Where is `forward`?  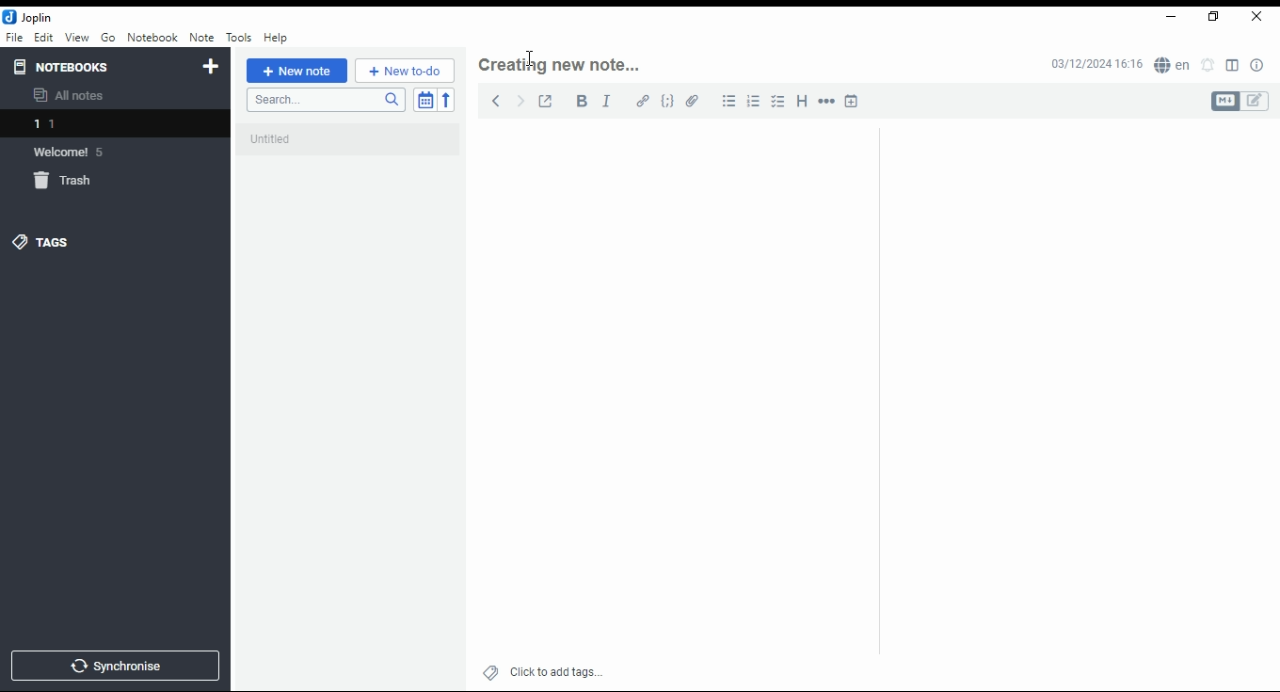
forward is located at coordinates (520, 99).